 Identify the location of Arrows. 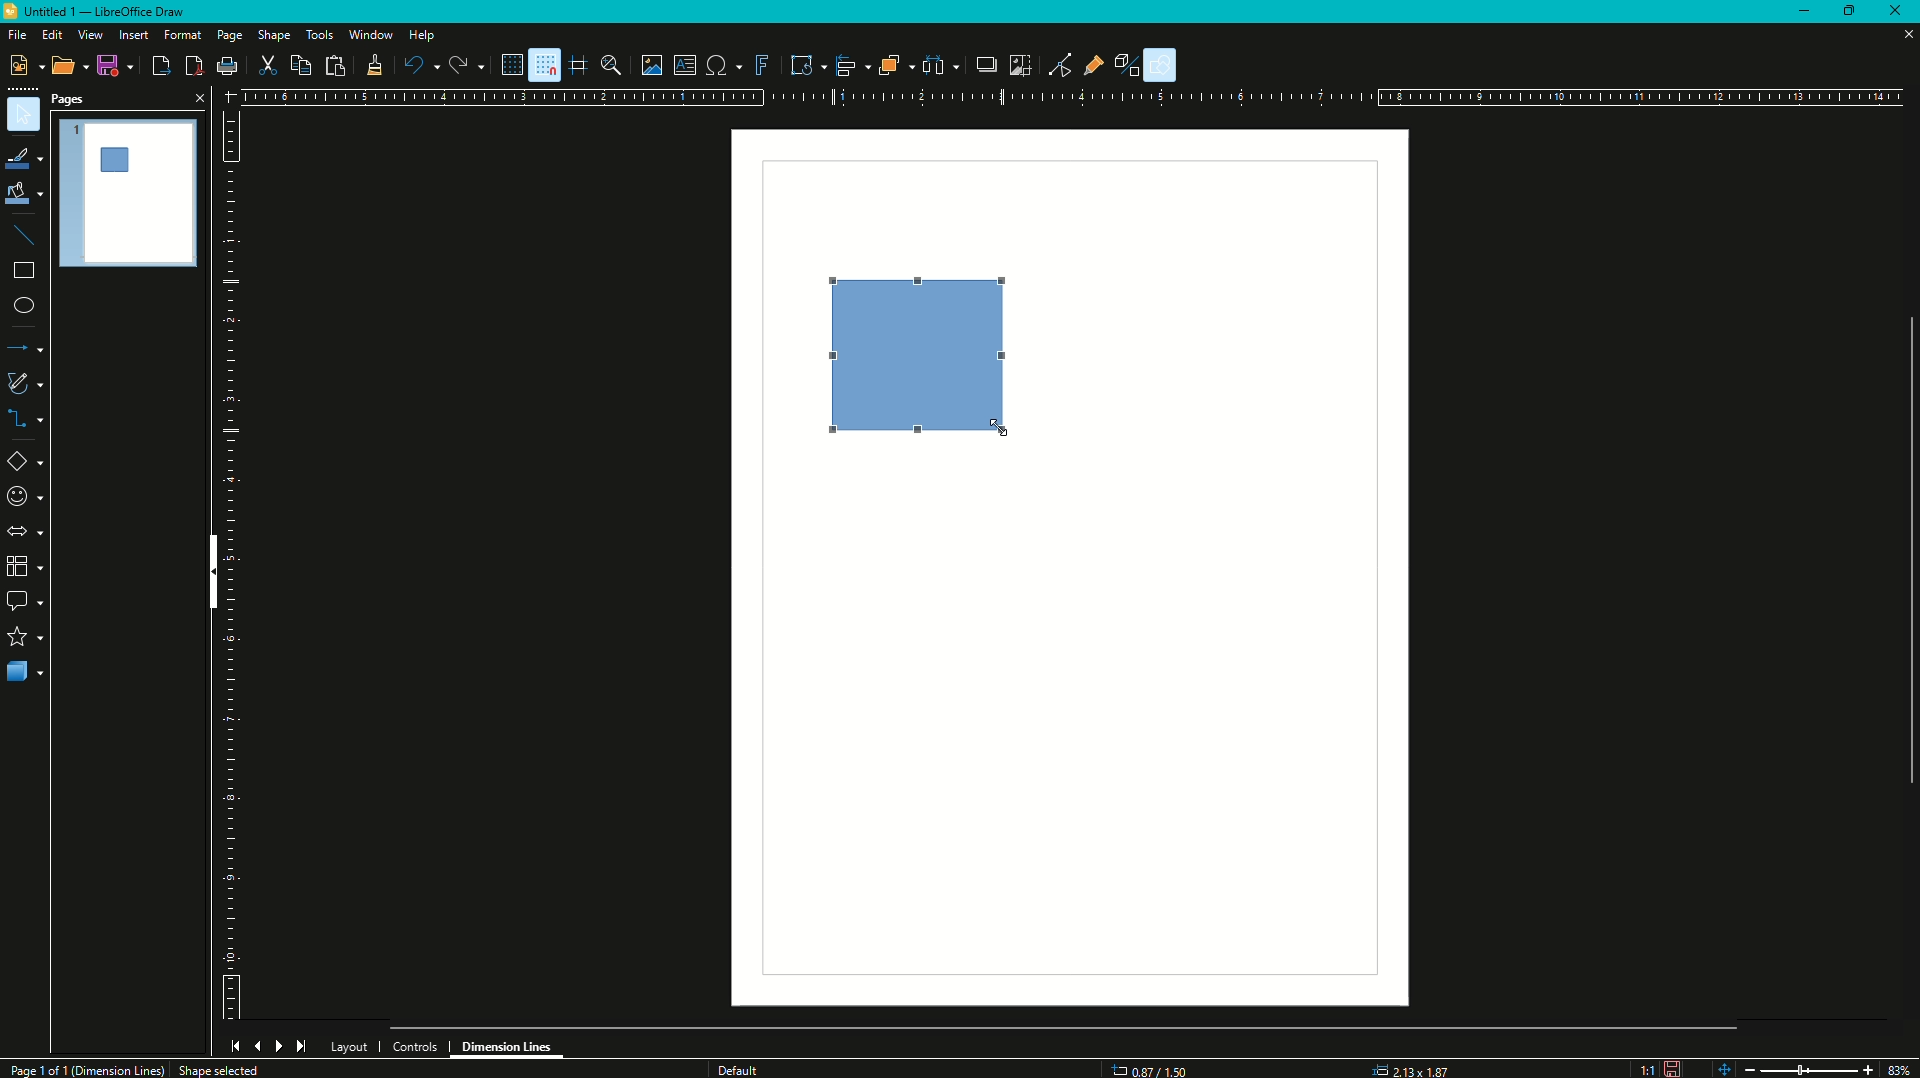
(24, 531).